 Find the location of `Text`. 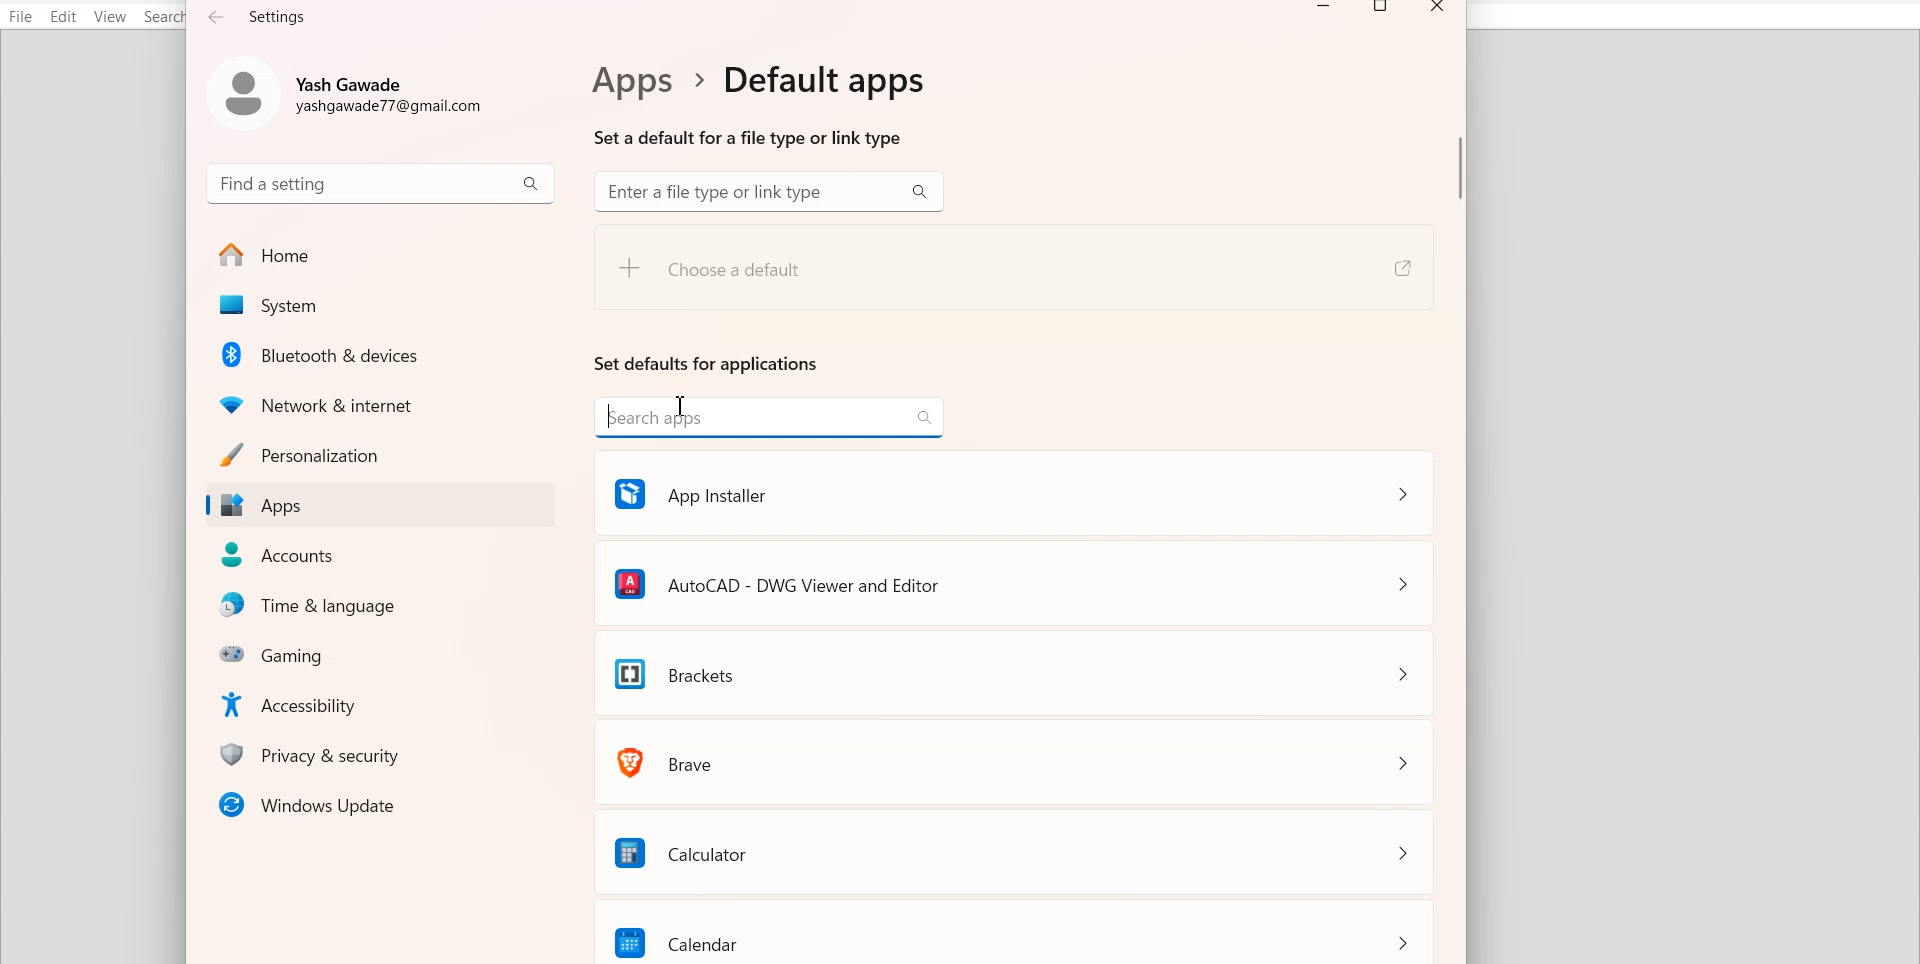

Text is located at coordinates (707, 363).